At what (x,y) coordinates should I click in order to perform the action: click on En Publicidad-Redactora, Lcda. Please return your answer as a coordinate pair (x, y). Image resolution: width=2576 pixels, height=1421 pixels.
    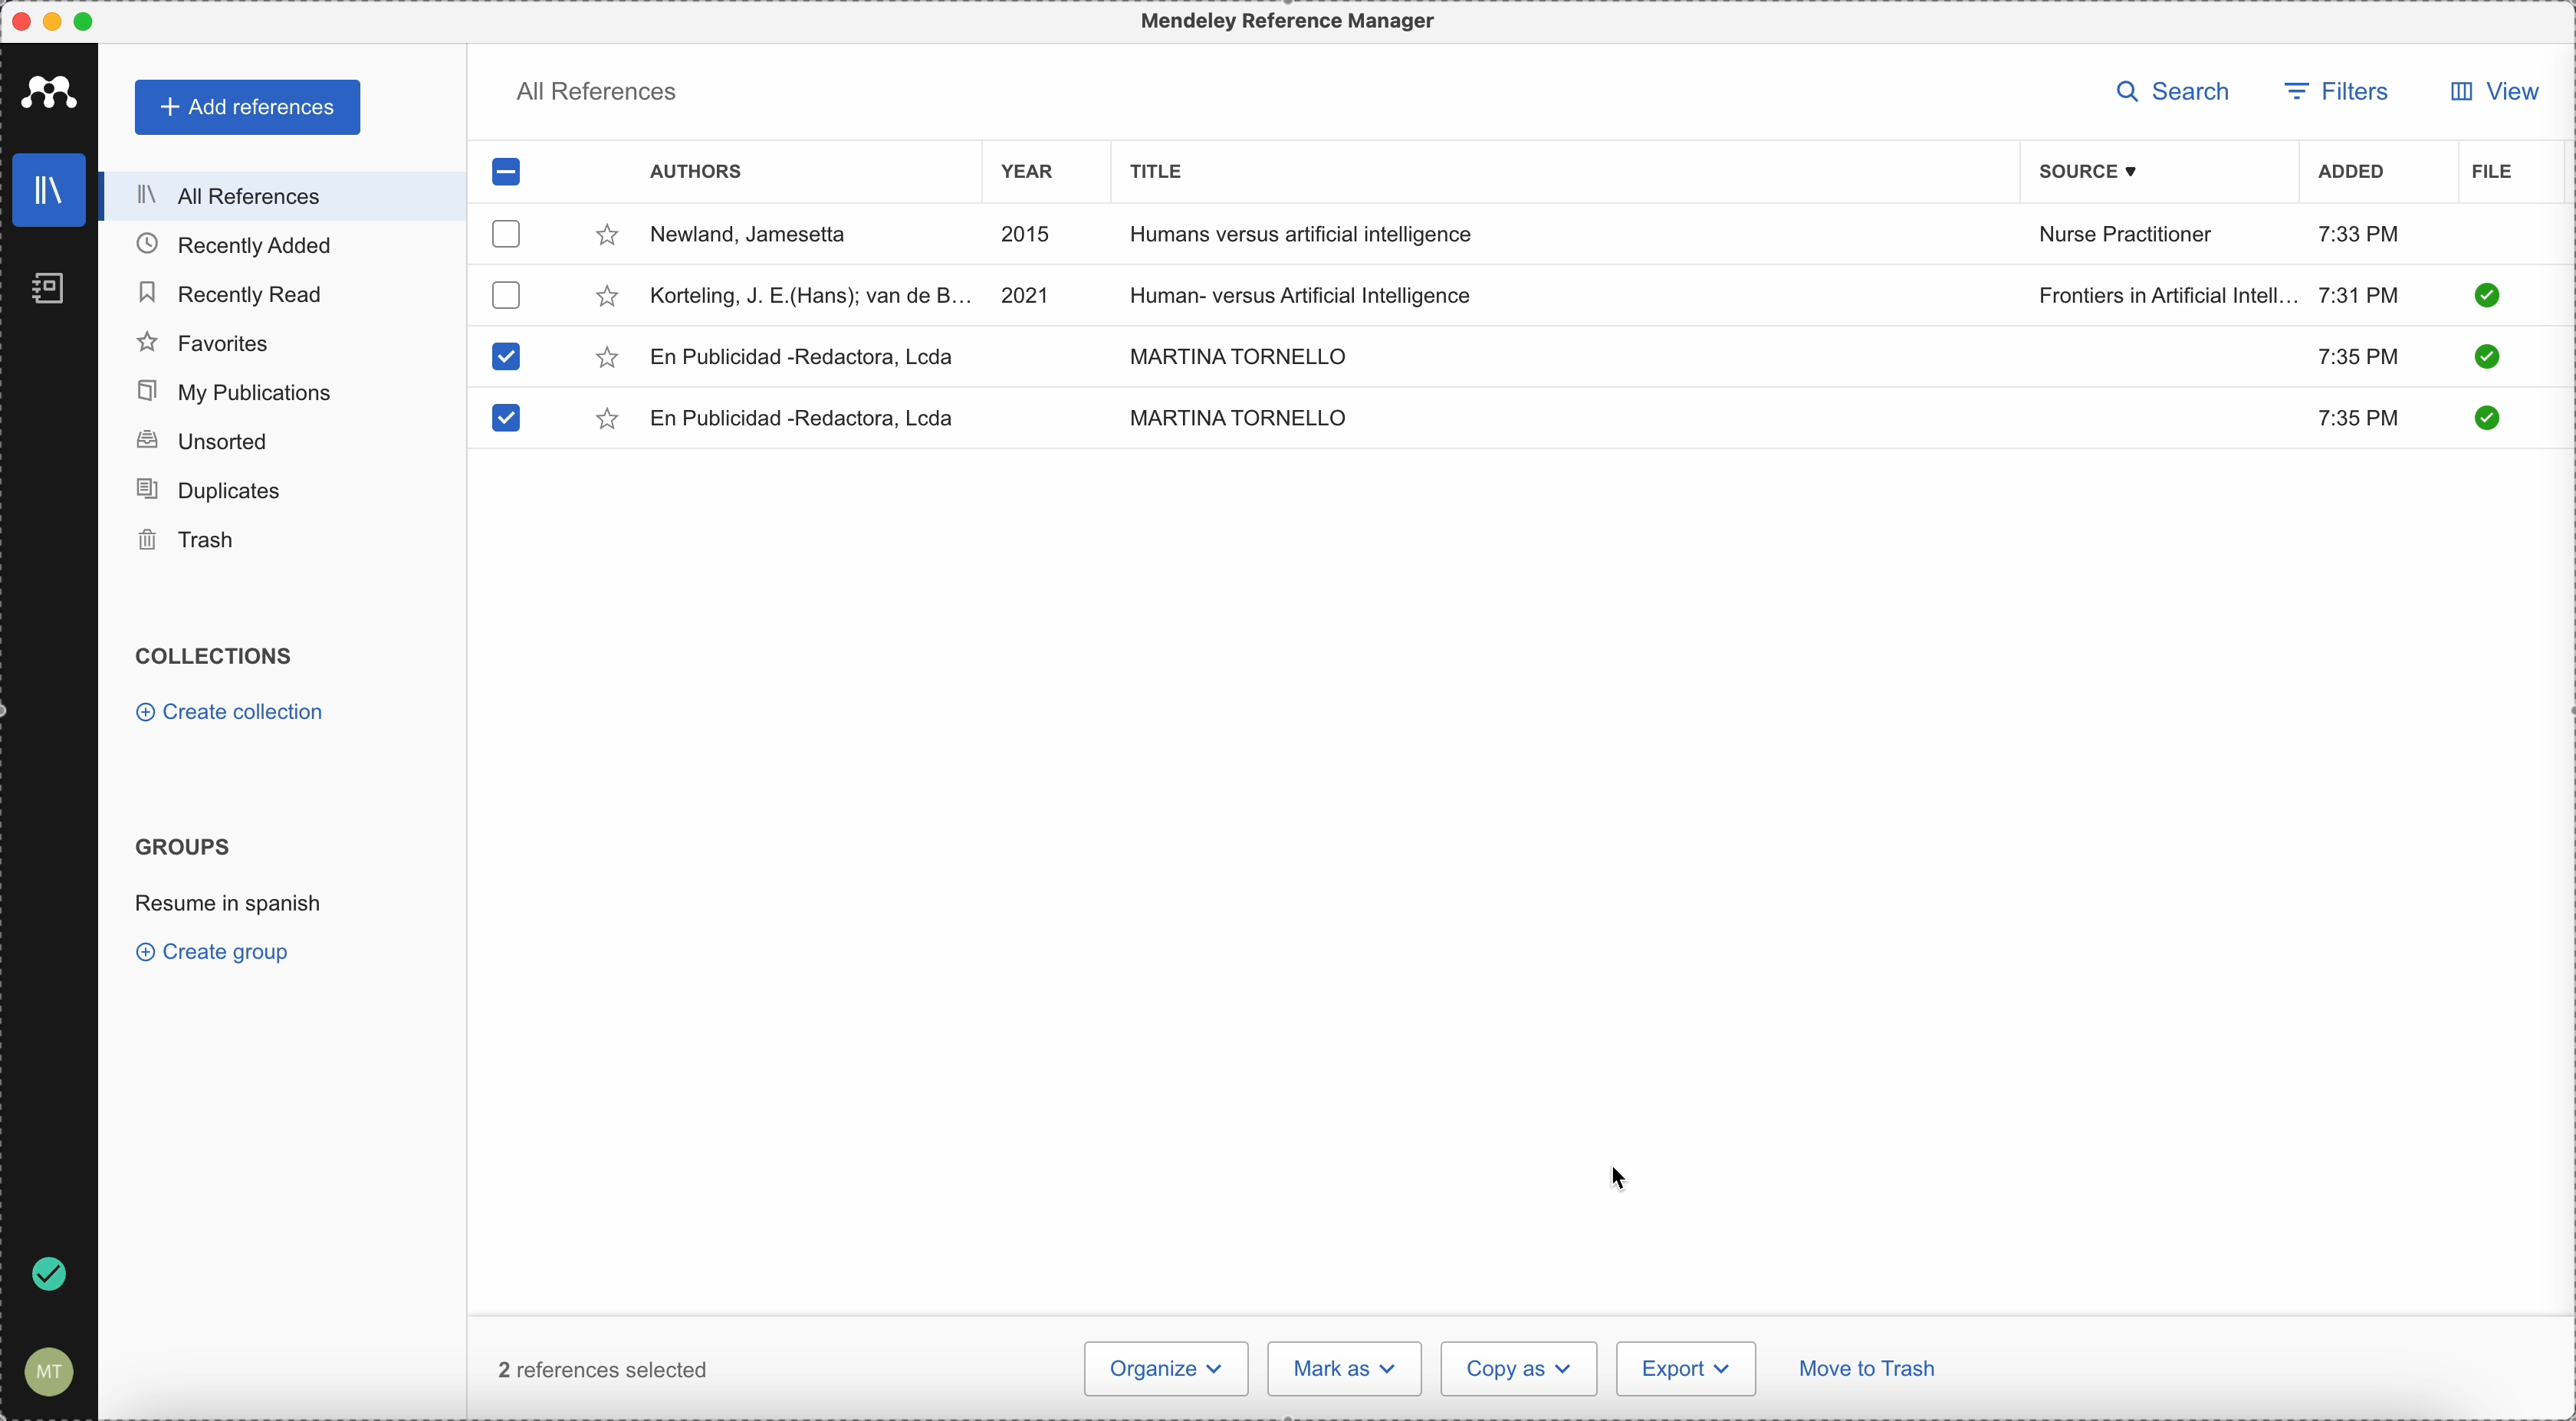
    Looking at the image, I should click on (804, 357).